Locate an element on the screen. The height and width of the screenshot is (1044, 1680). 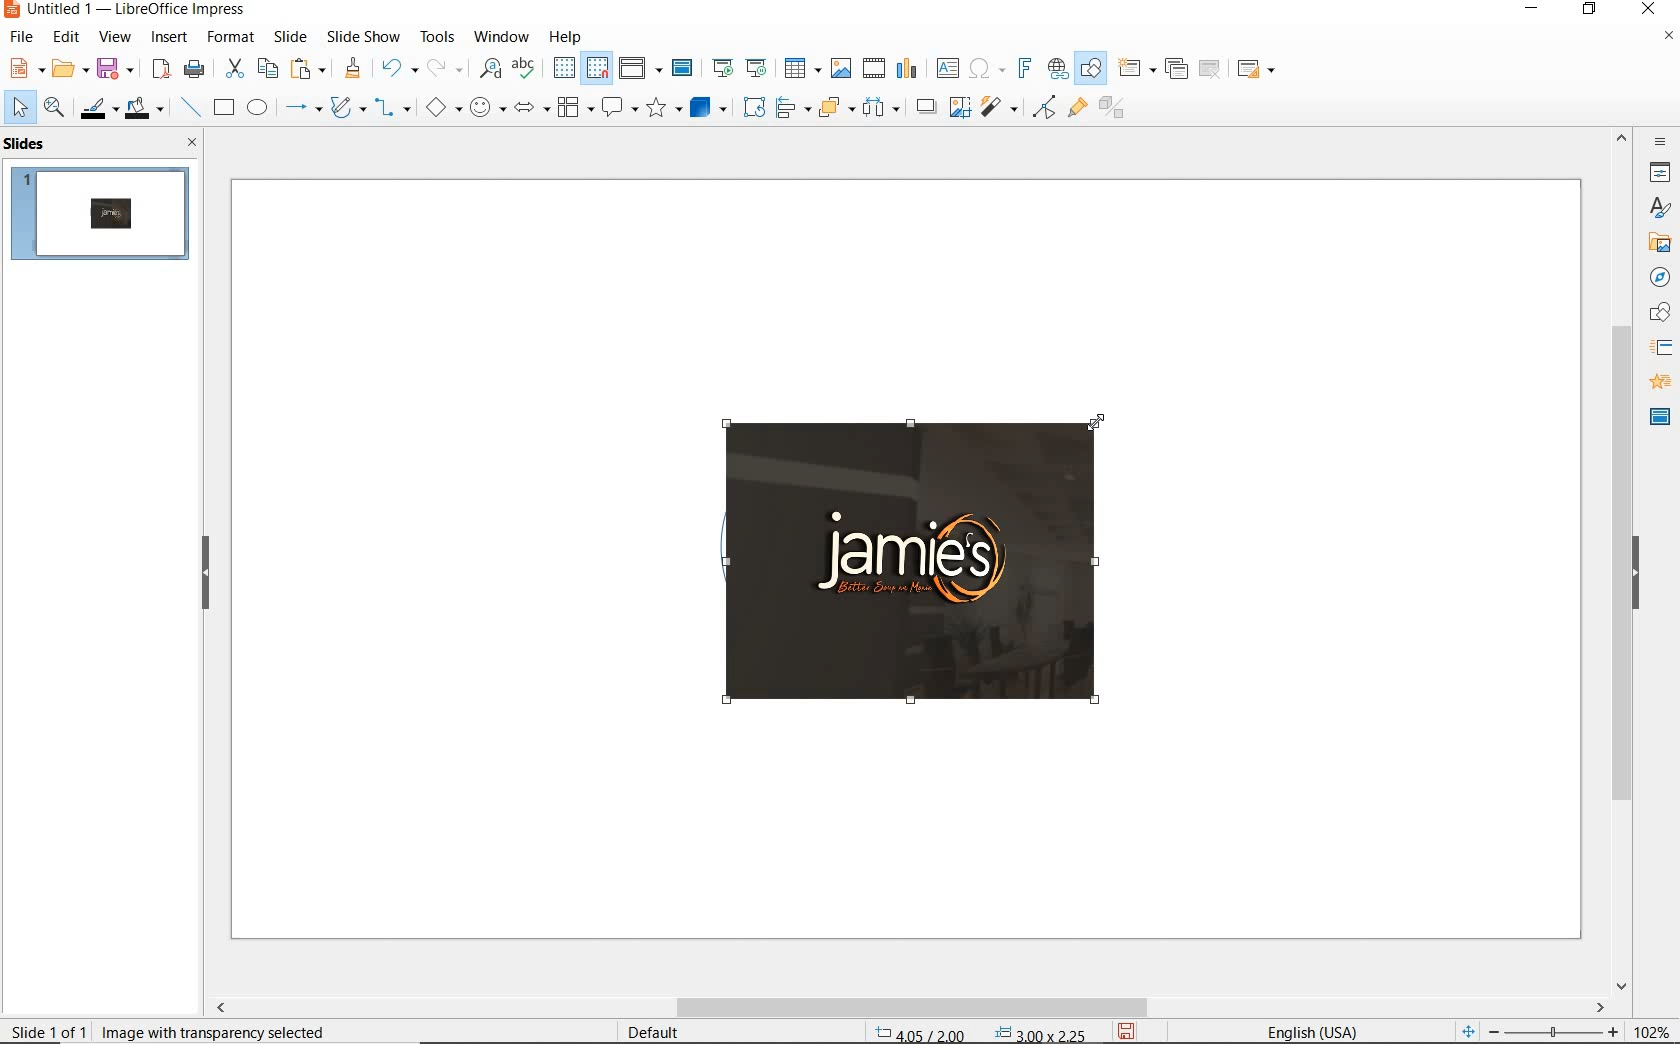
zoom & pan is located at coordinates (56, 110).